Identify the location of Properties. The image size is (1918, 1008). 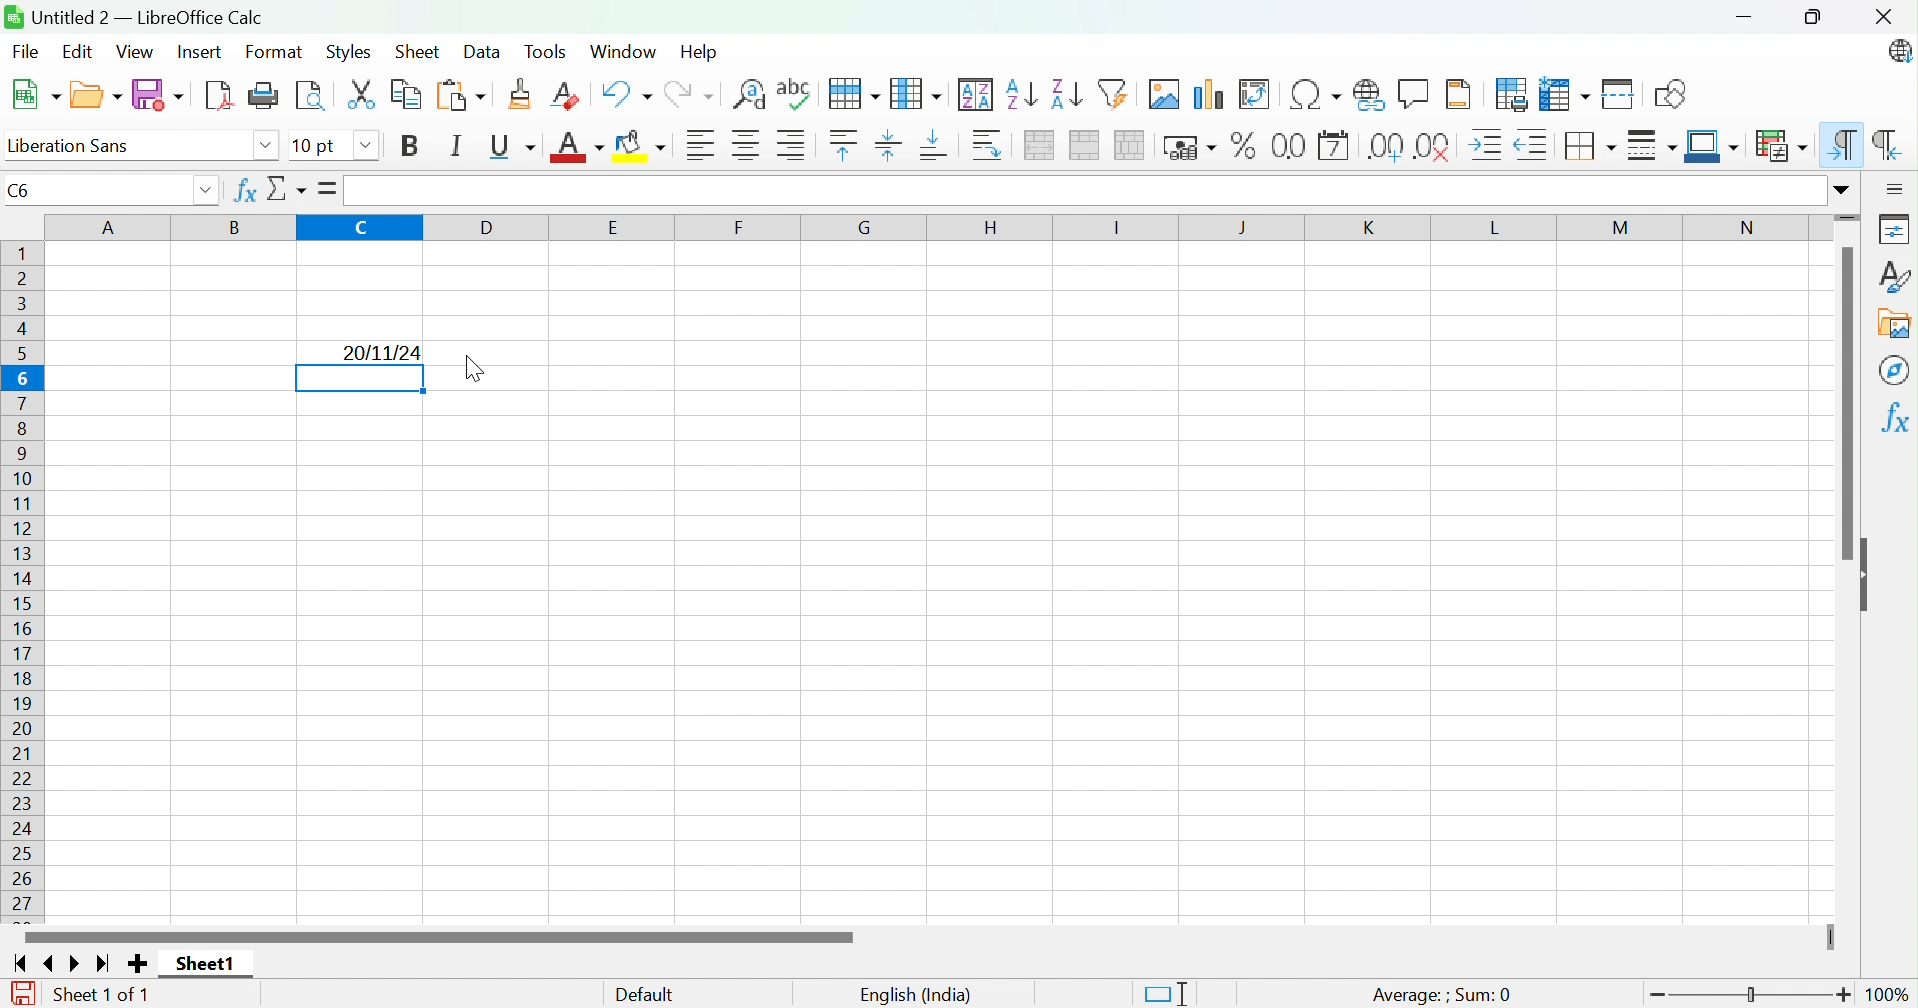
(1892, 227).